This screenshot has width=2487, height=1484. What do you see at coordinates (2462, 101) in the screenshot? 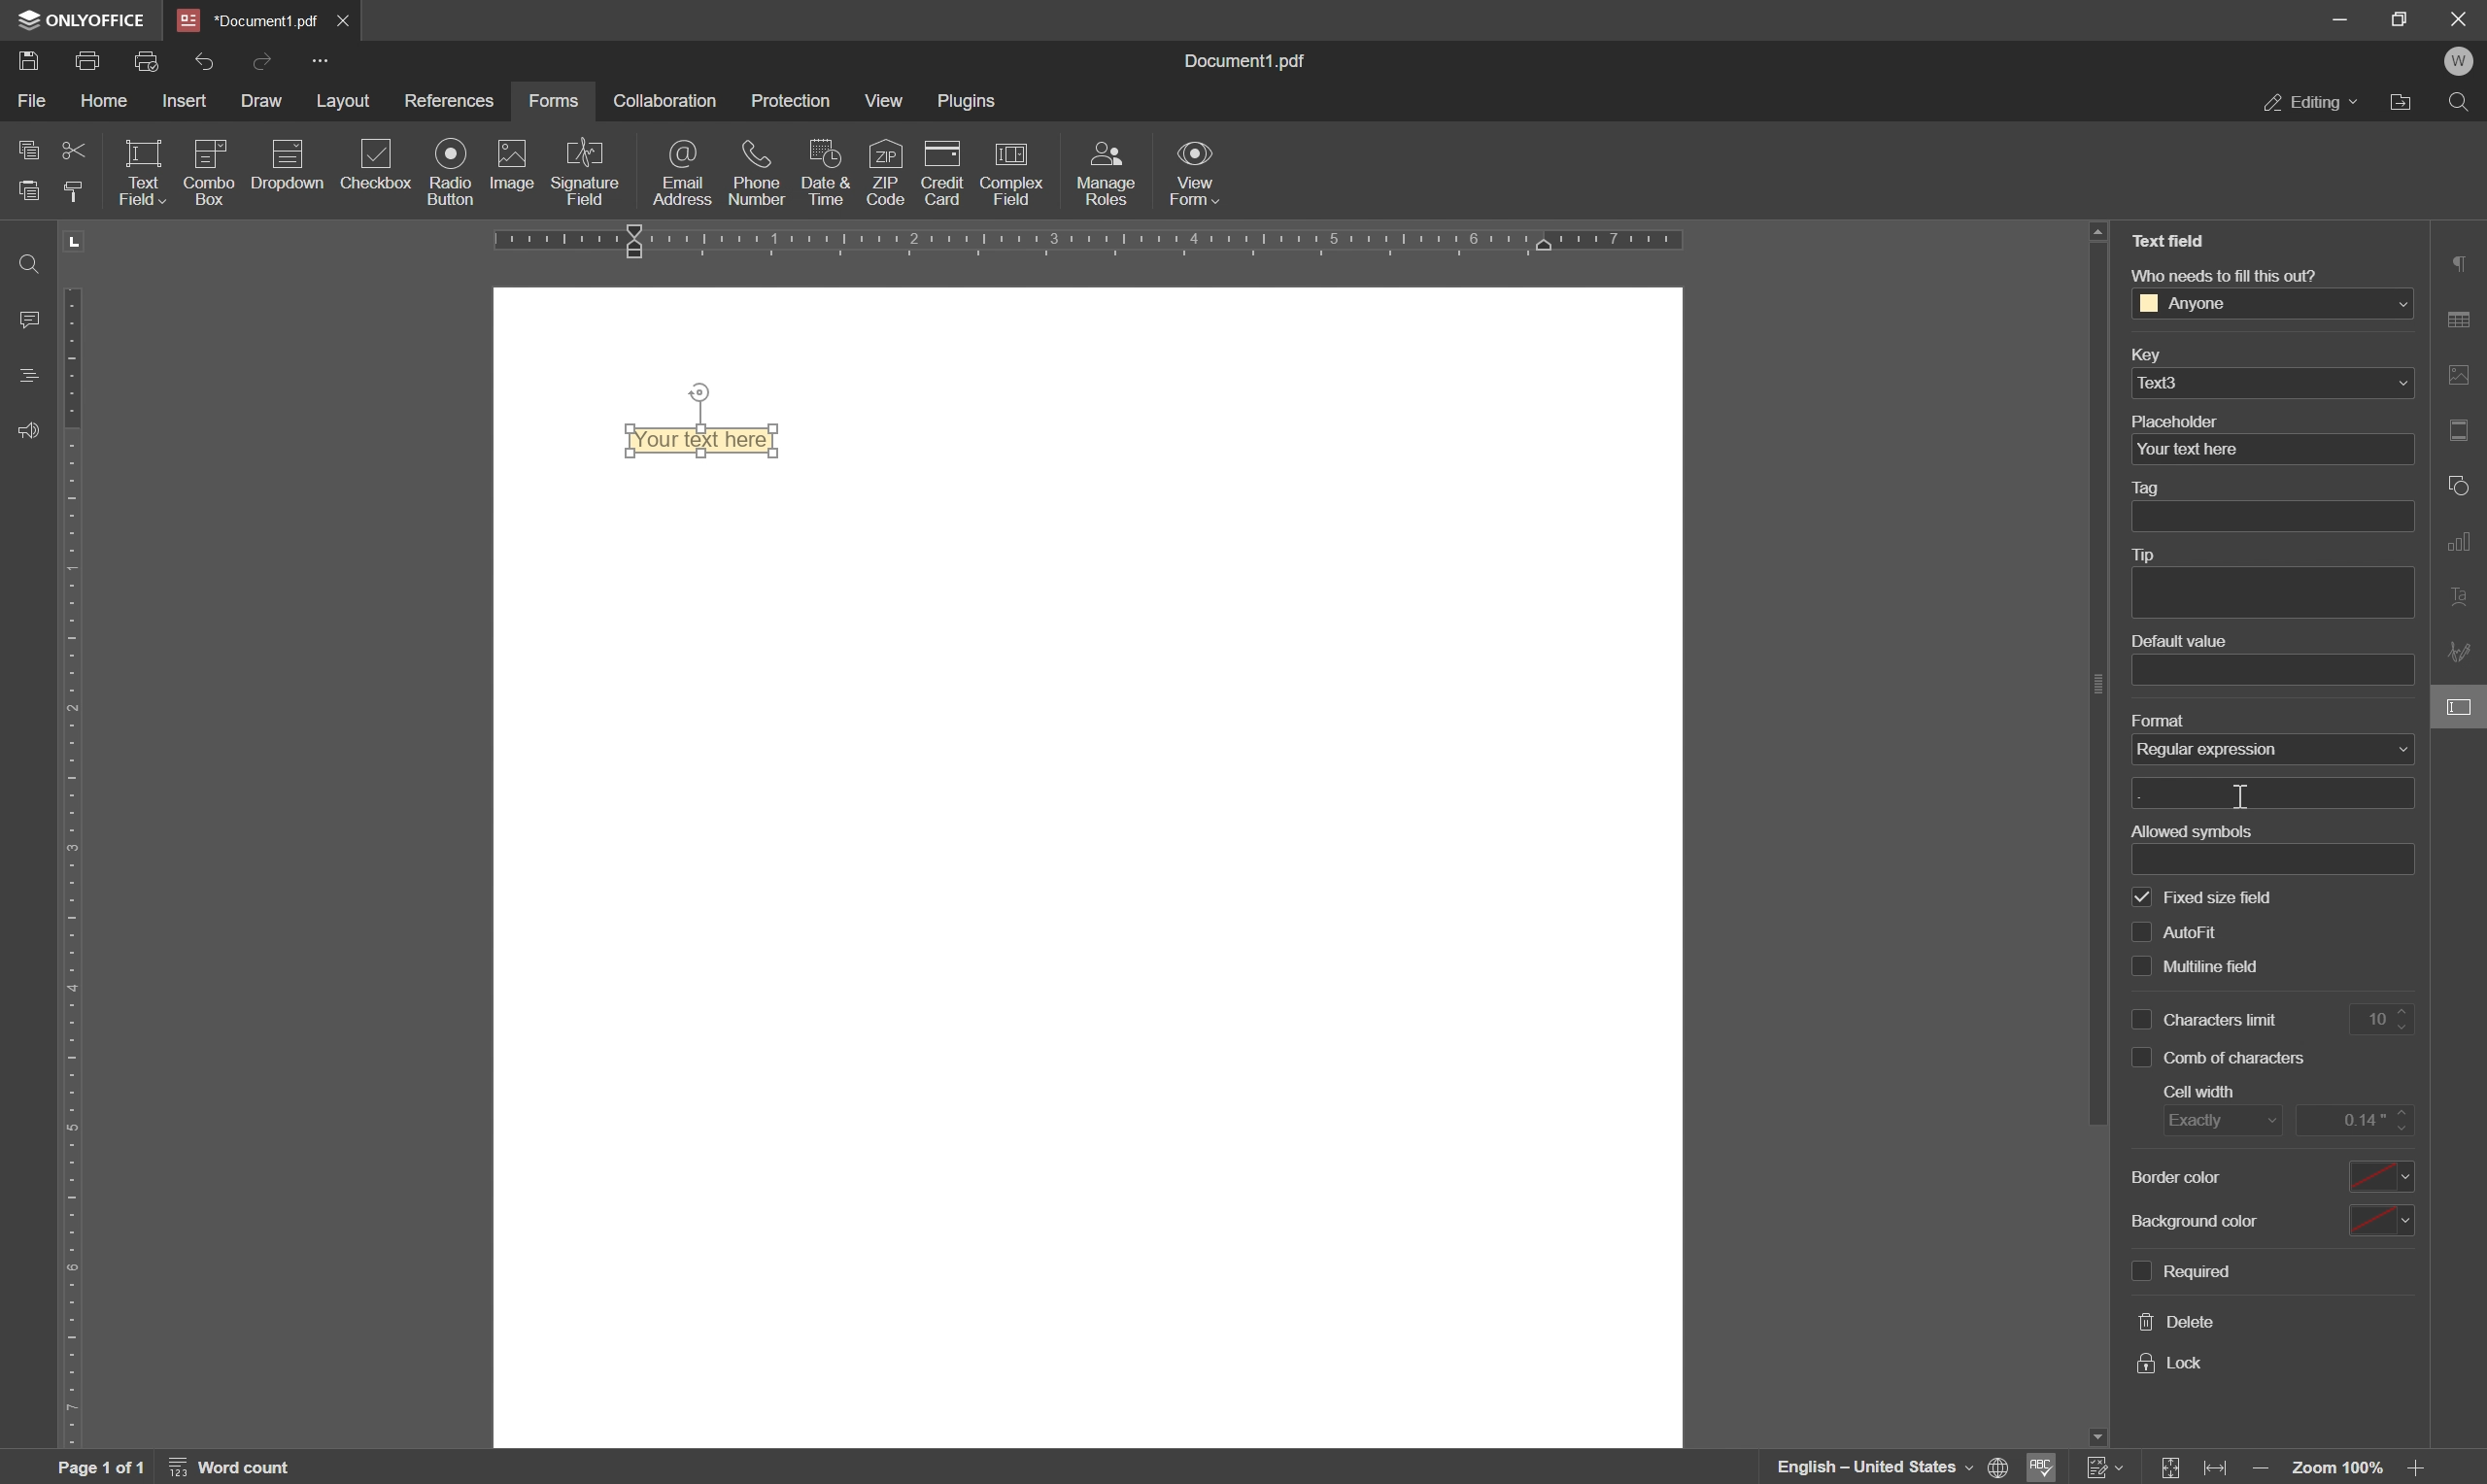
I see `find` at bounding box center [2462, 101].